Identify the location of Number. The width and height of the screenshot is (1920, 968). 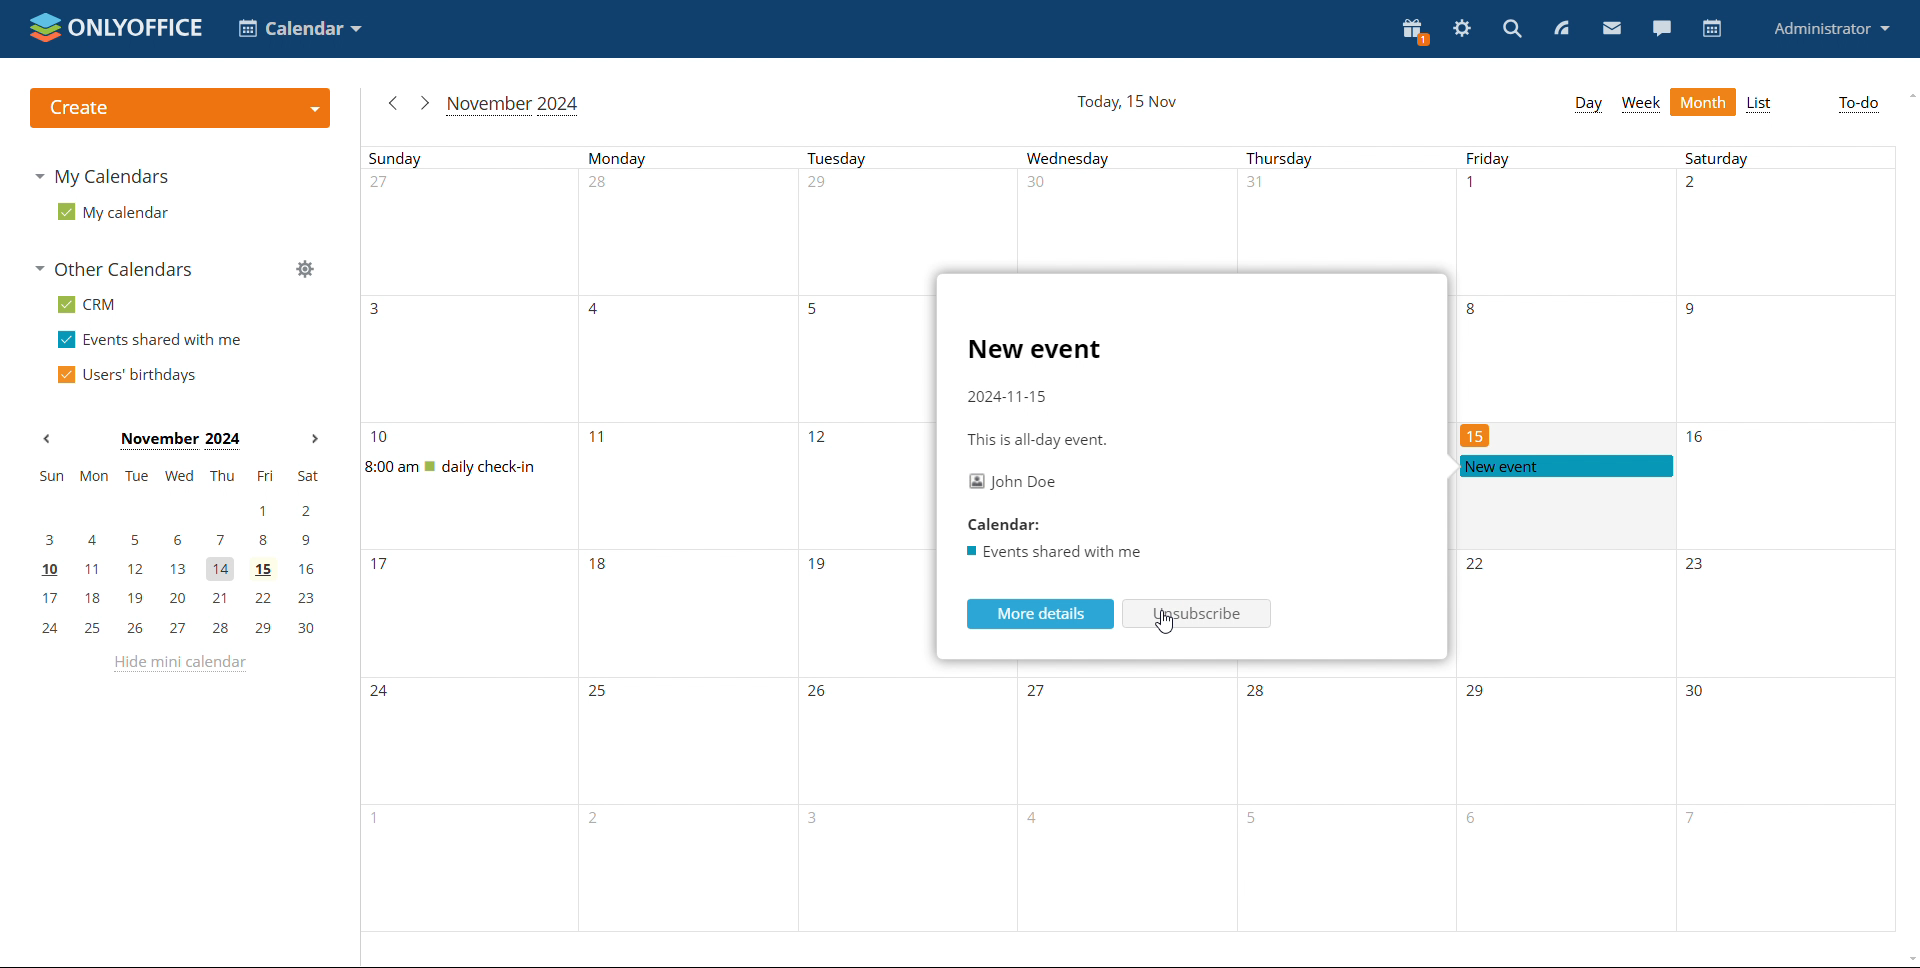
(596, 312).